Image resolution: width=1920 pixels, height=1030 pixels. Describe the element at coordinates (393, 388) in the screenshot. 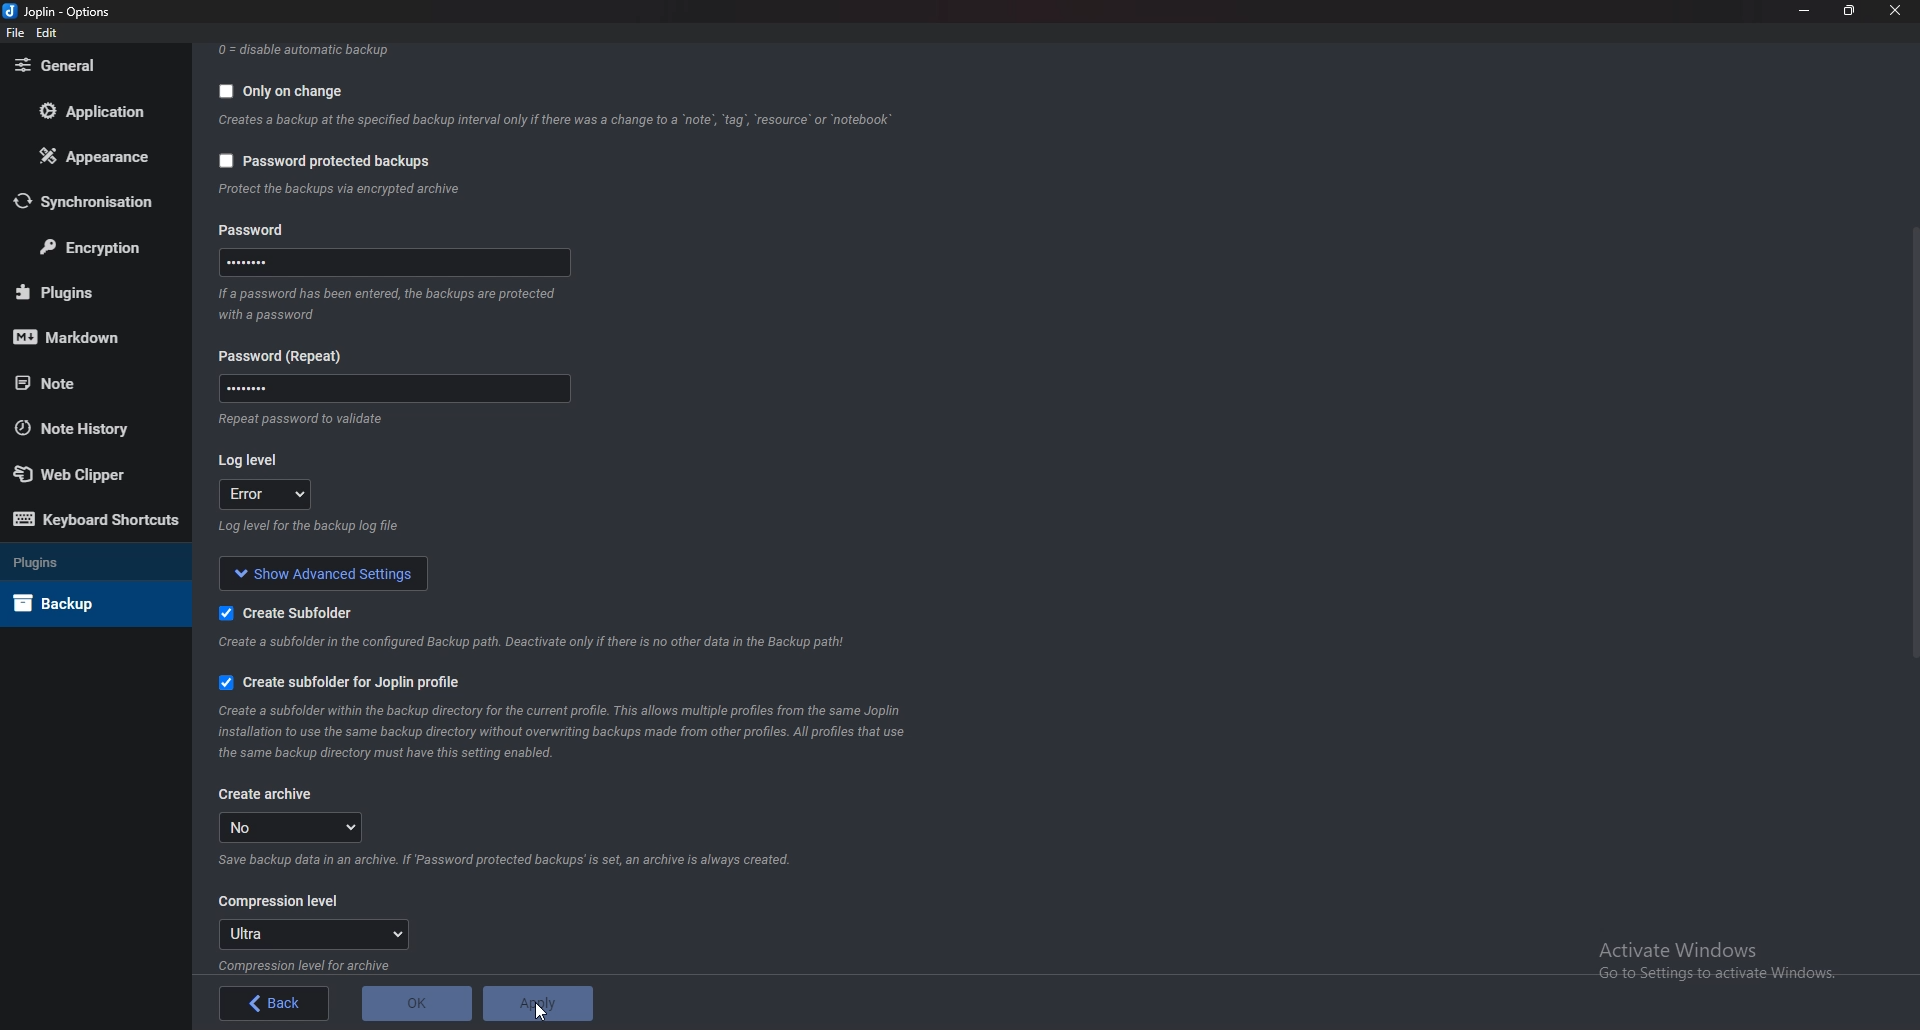

I see `Password` at that location.